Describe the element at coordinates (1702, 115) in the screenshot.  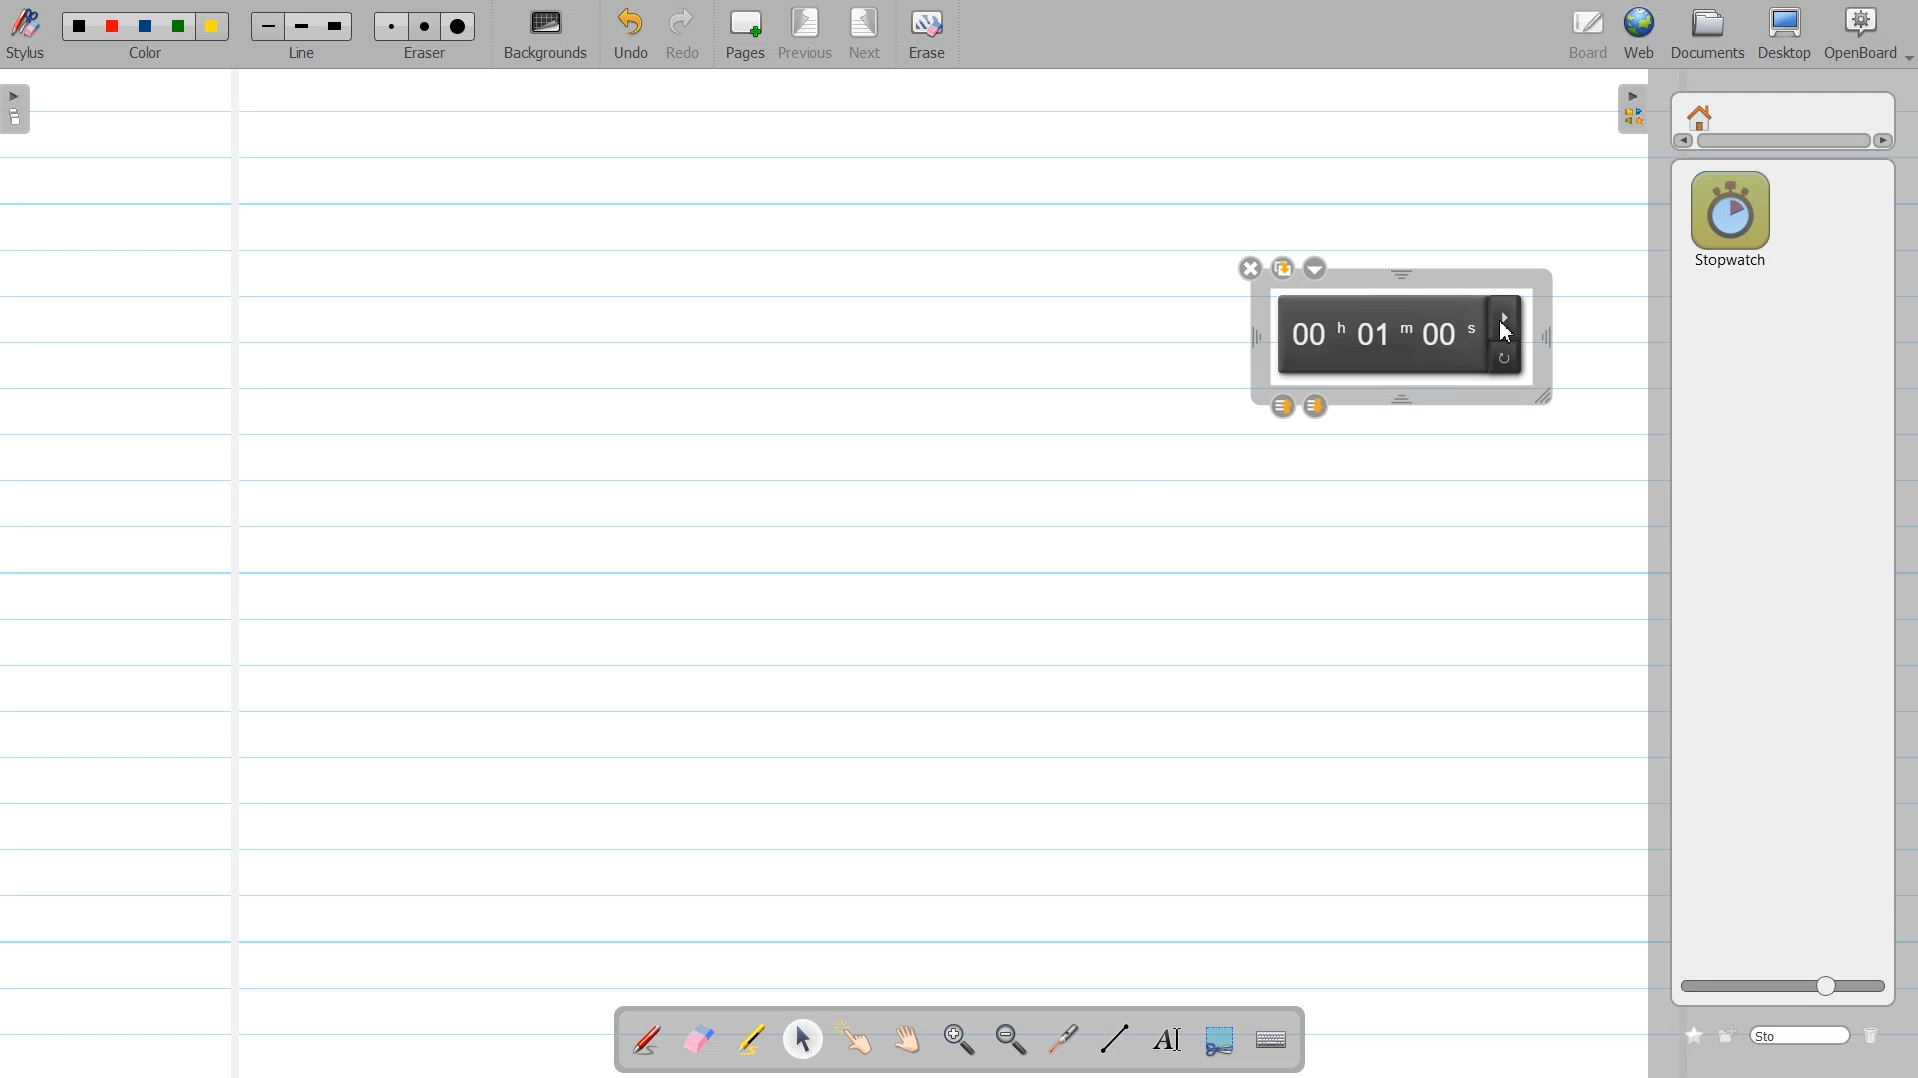
I see `Home window` at that location.